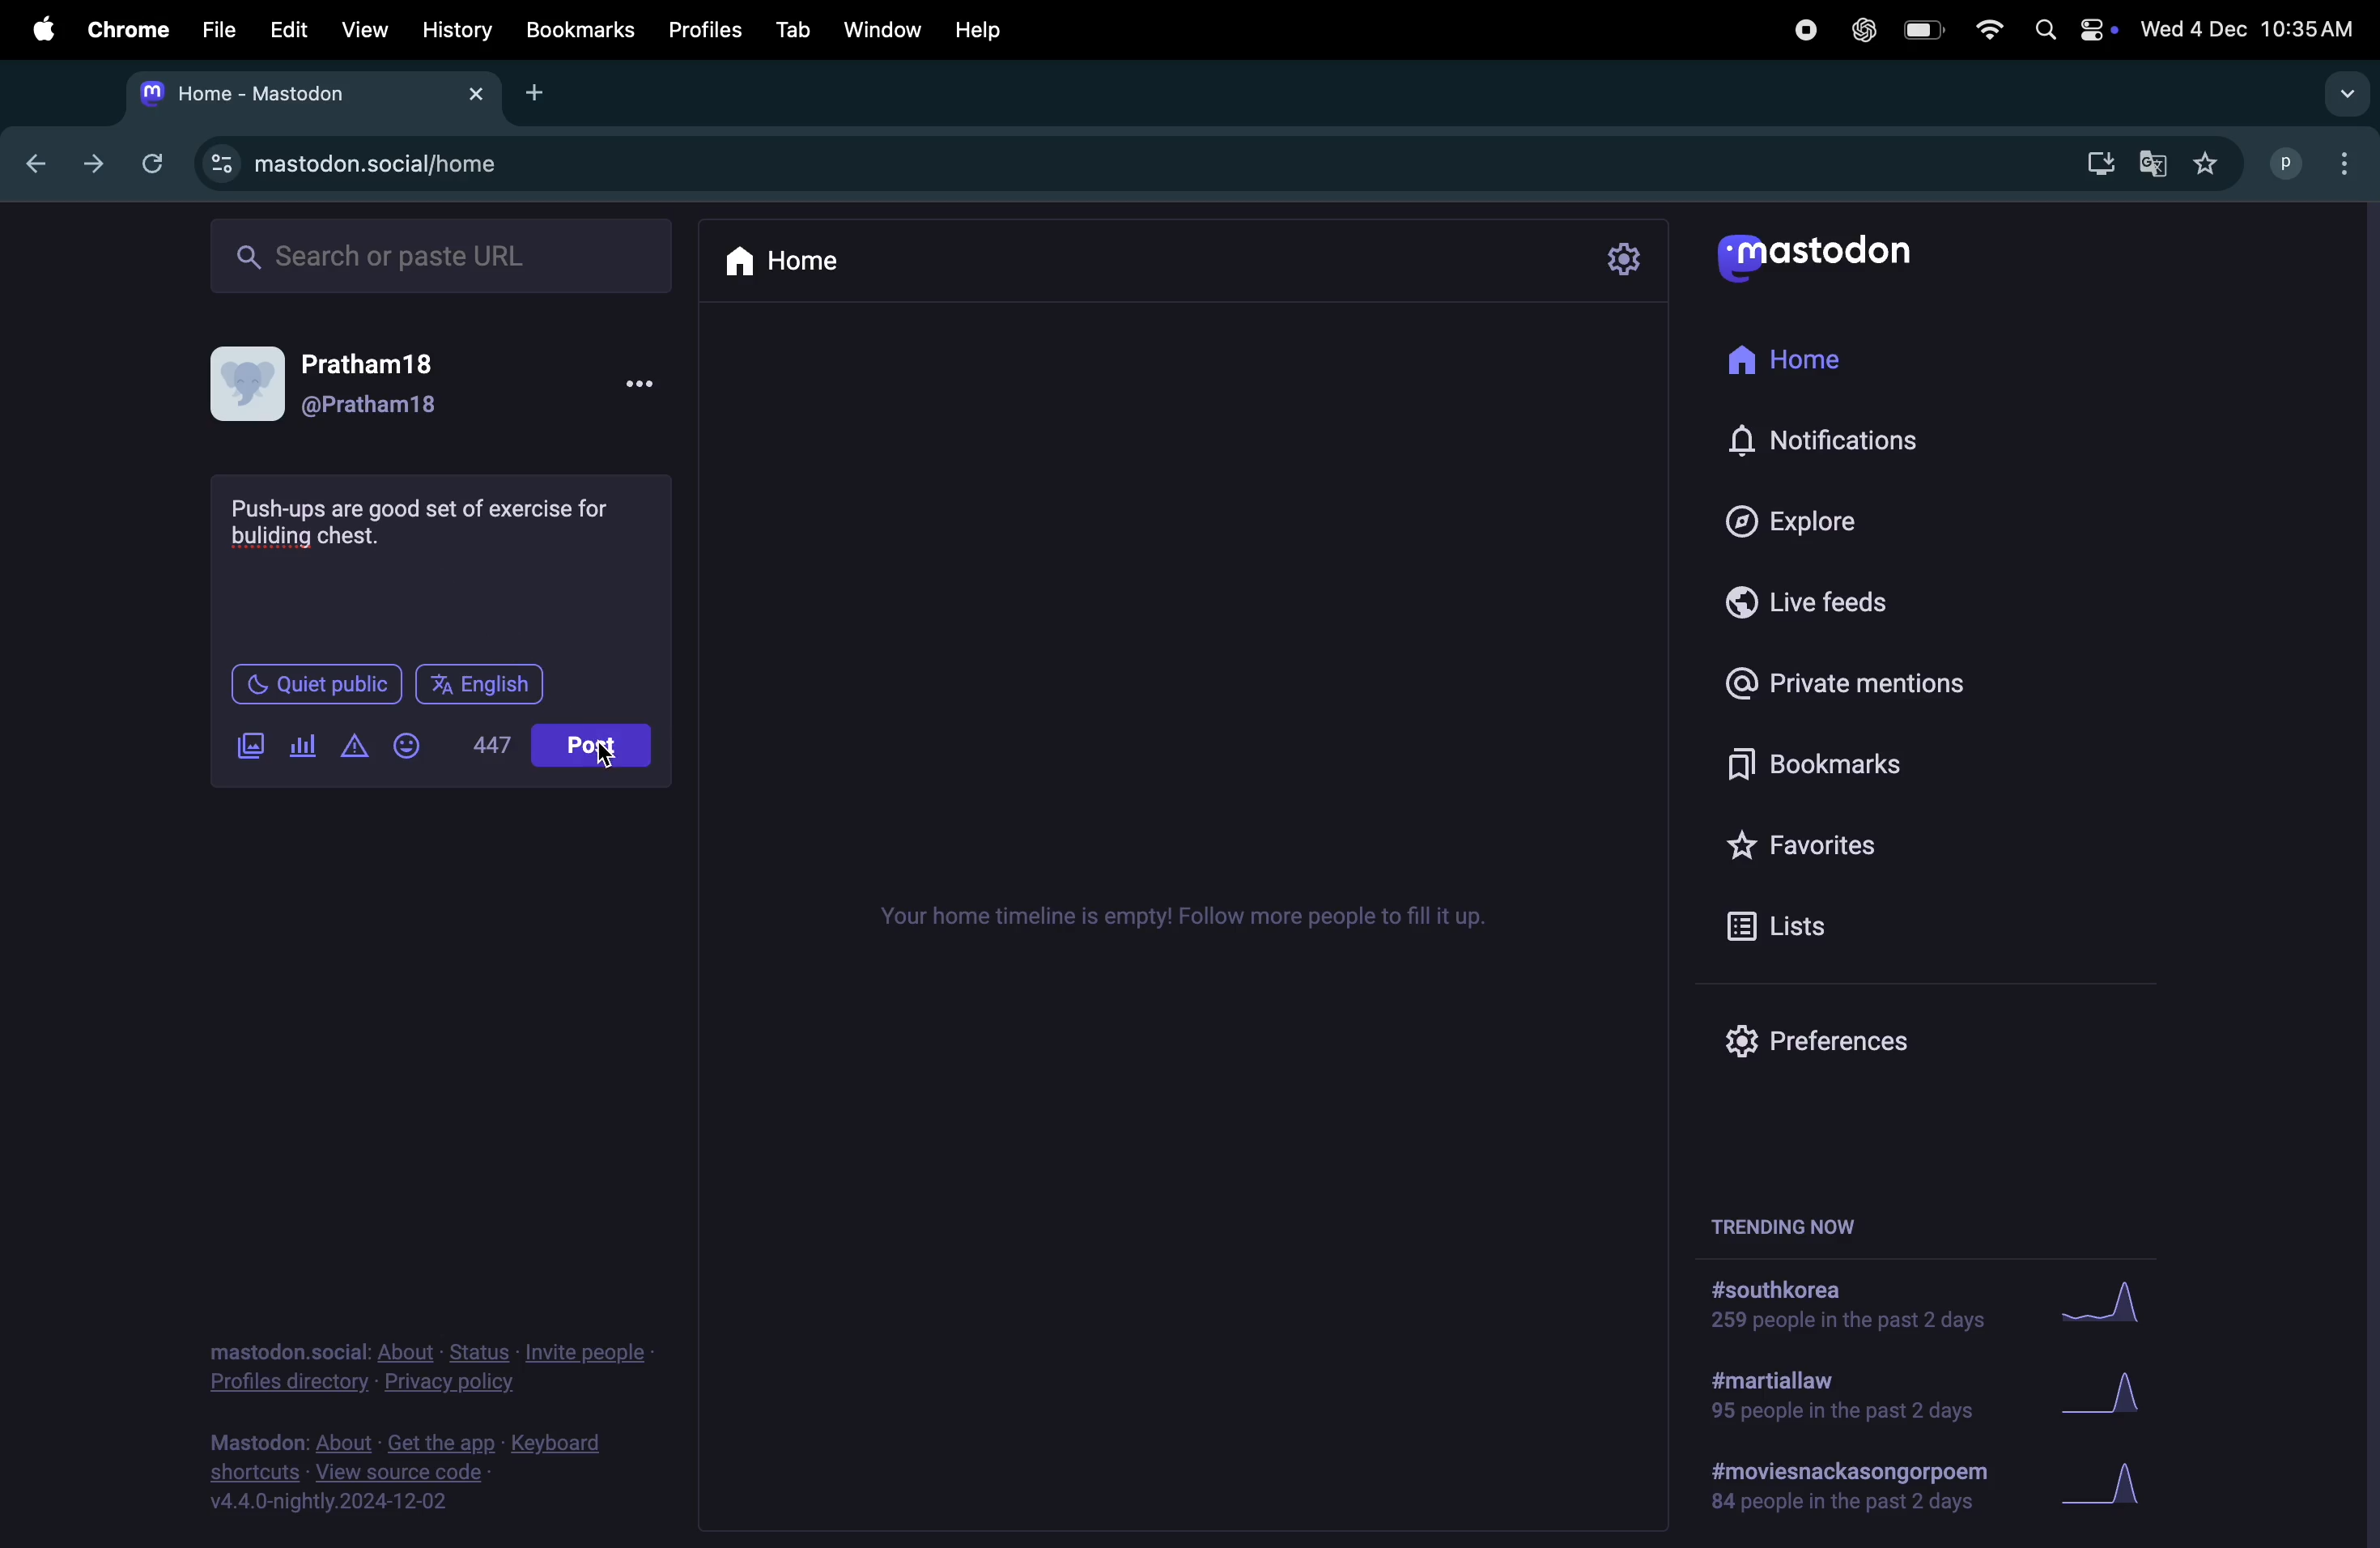 The height and width of the screenshot is (1548, 2380). I want to click on chrome profile, so click(2318, 166).